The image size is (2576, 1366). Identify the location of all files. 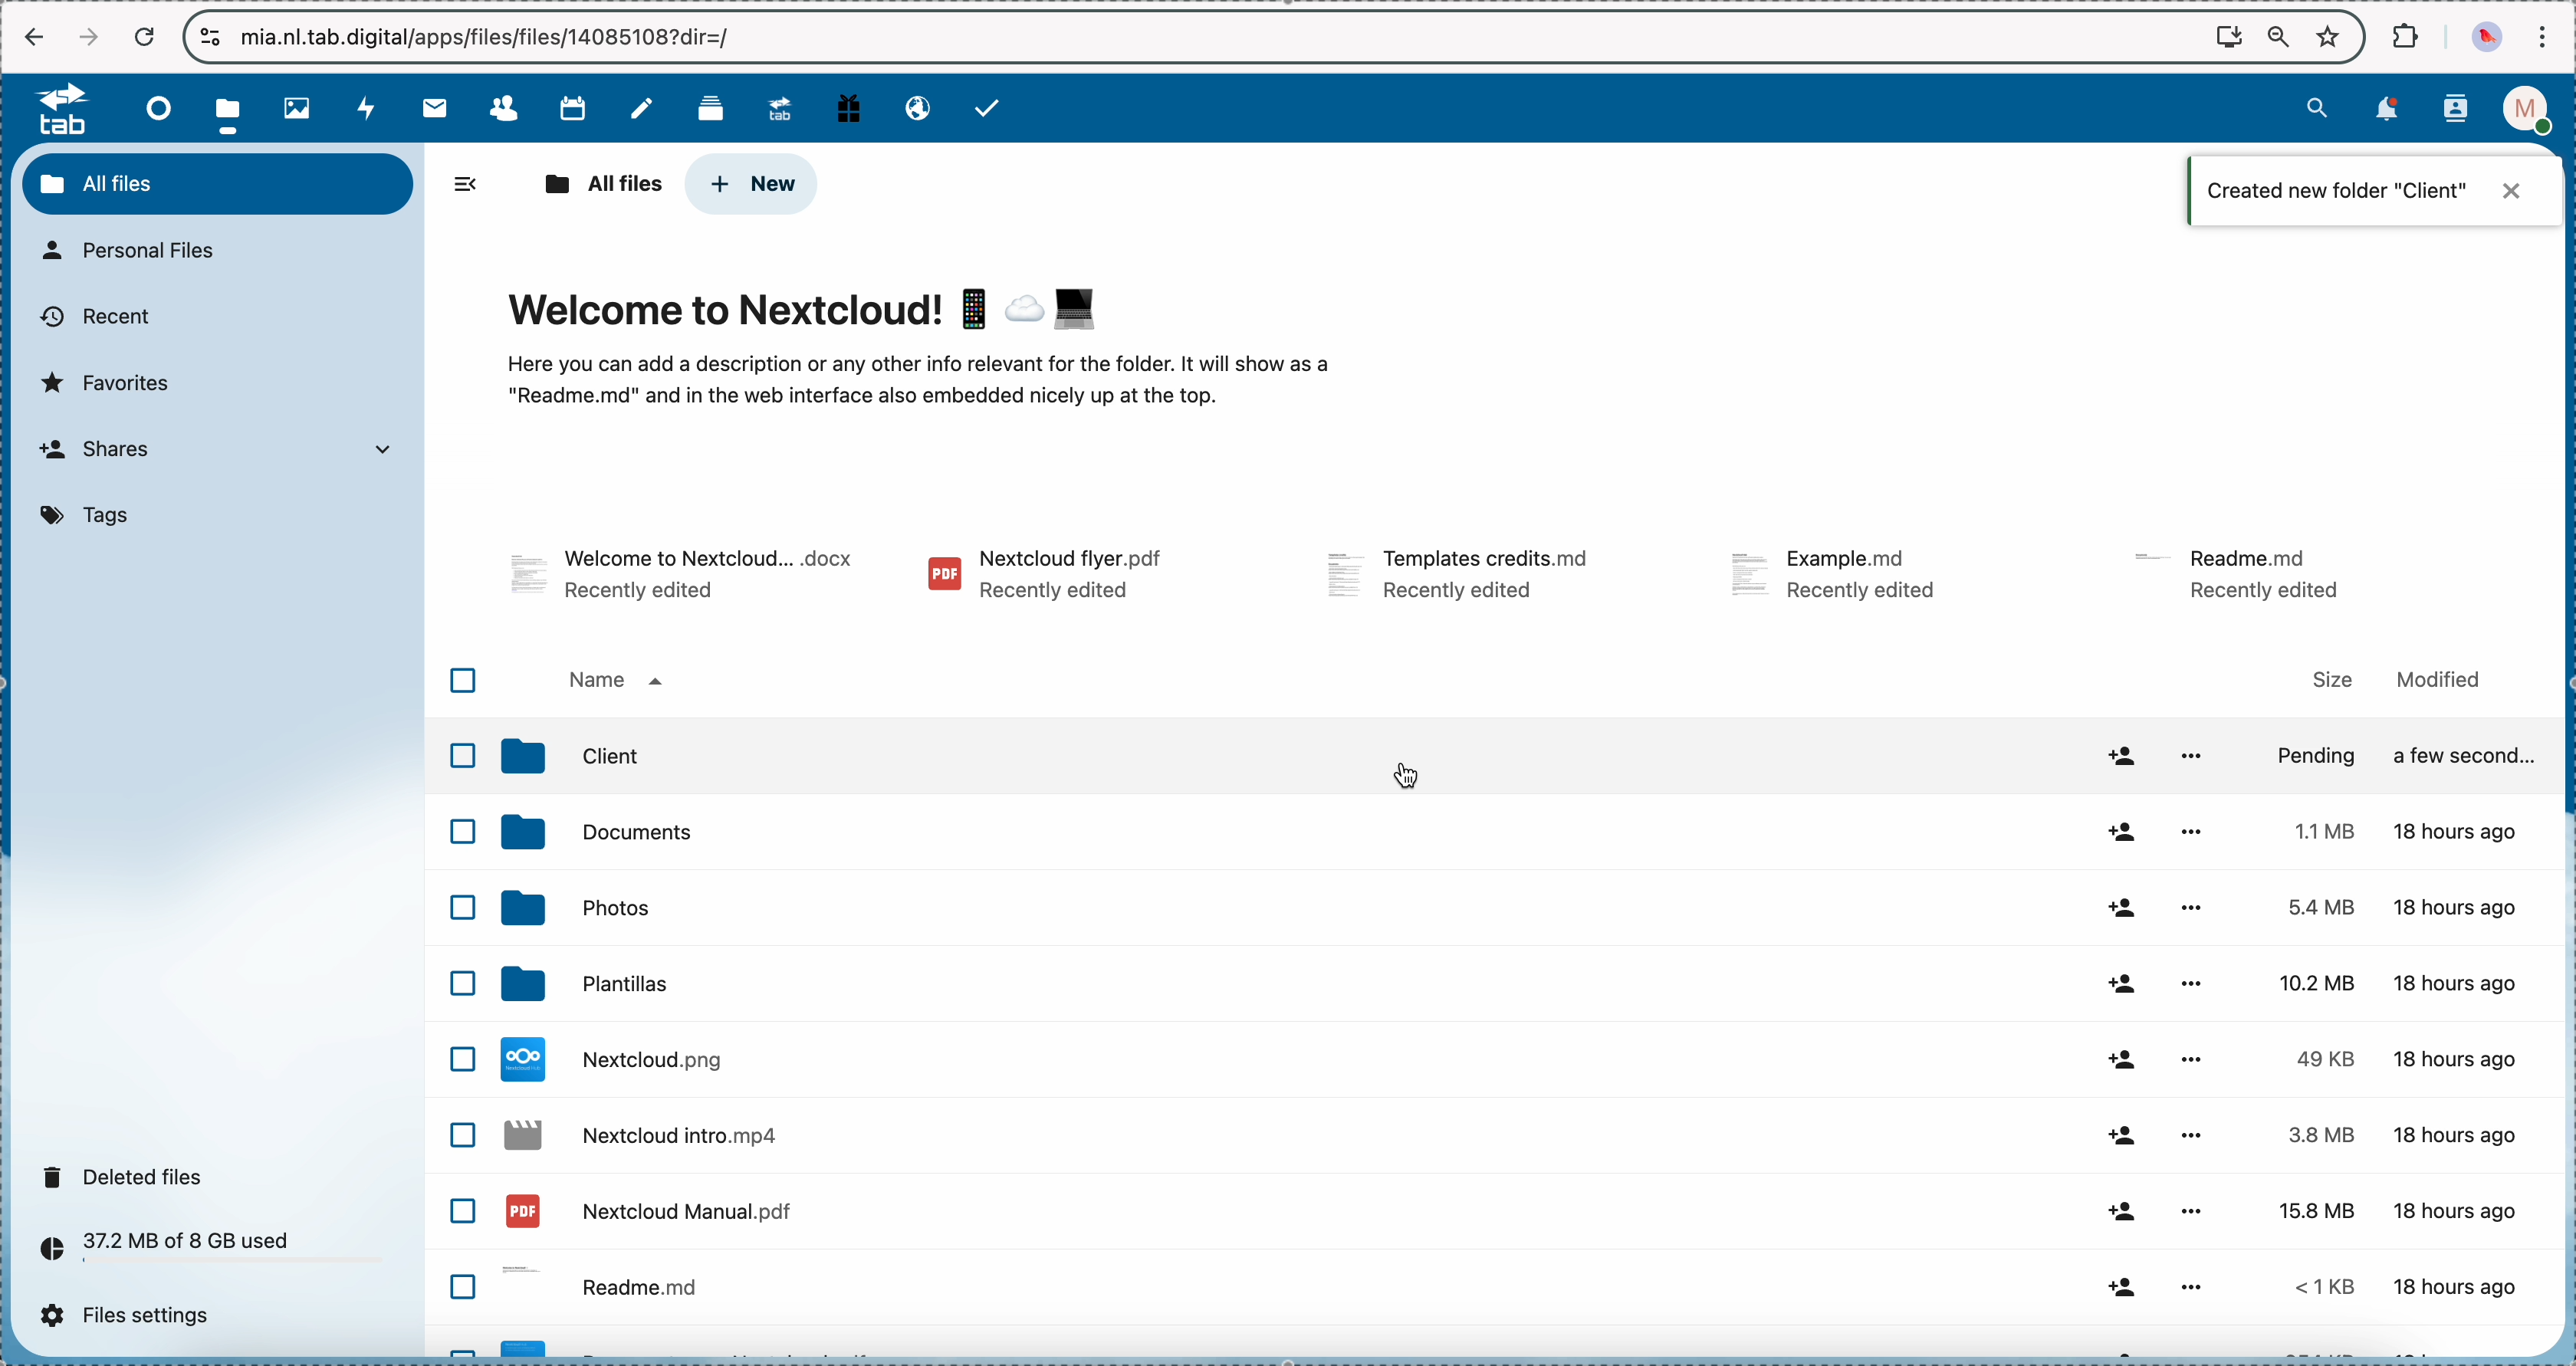
(218, 183).